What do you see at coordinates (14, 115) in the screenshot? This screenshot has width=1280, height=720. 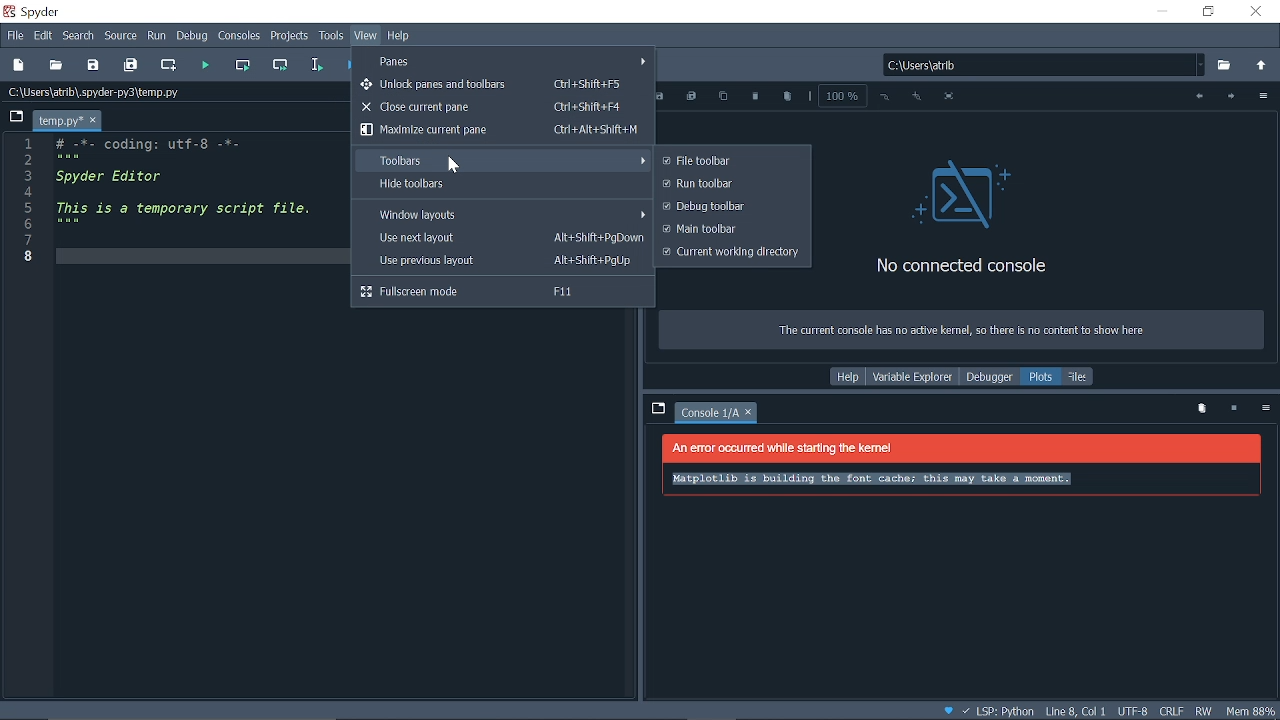 I see `Browse Tabs` at bounding box center [14, 115].